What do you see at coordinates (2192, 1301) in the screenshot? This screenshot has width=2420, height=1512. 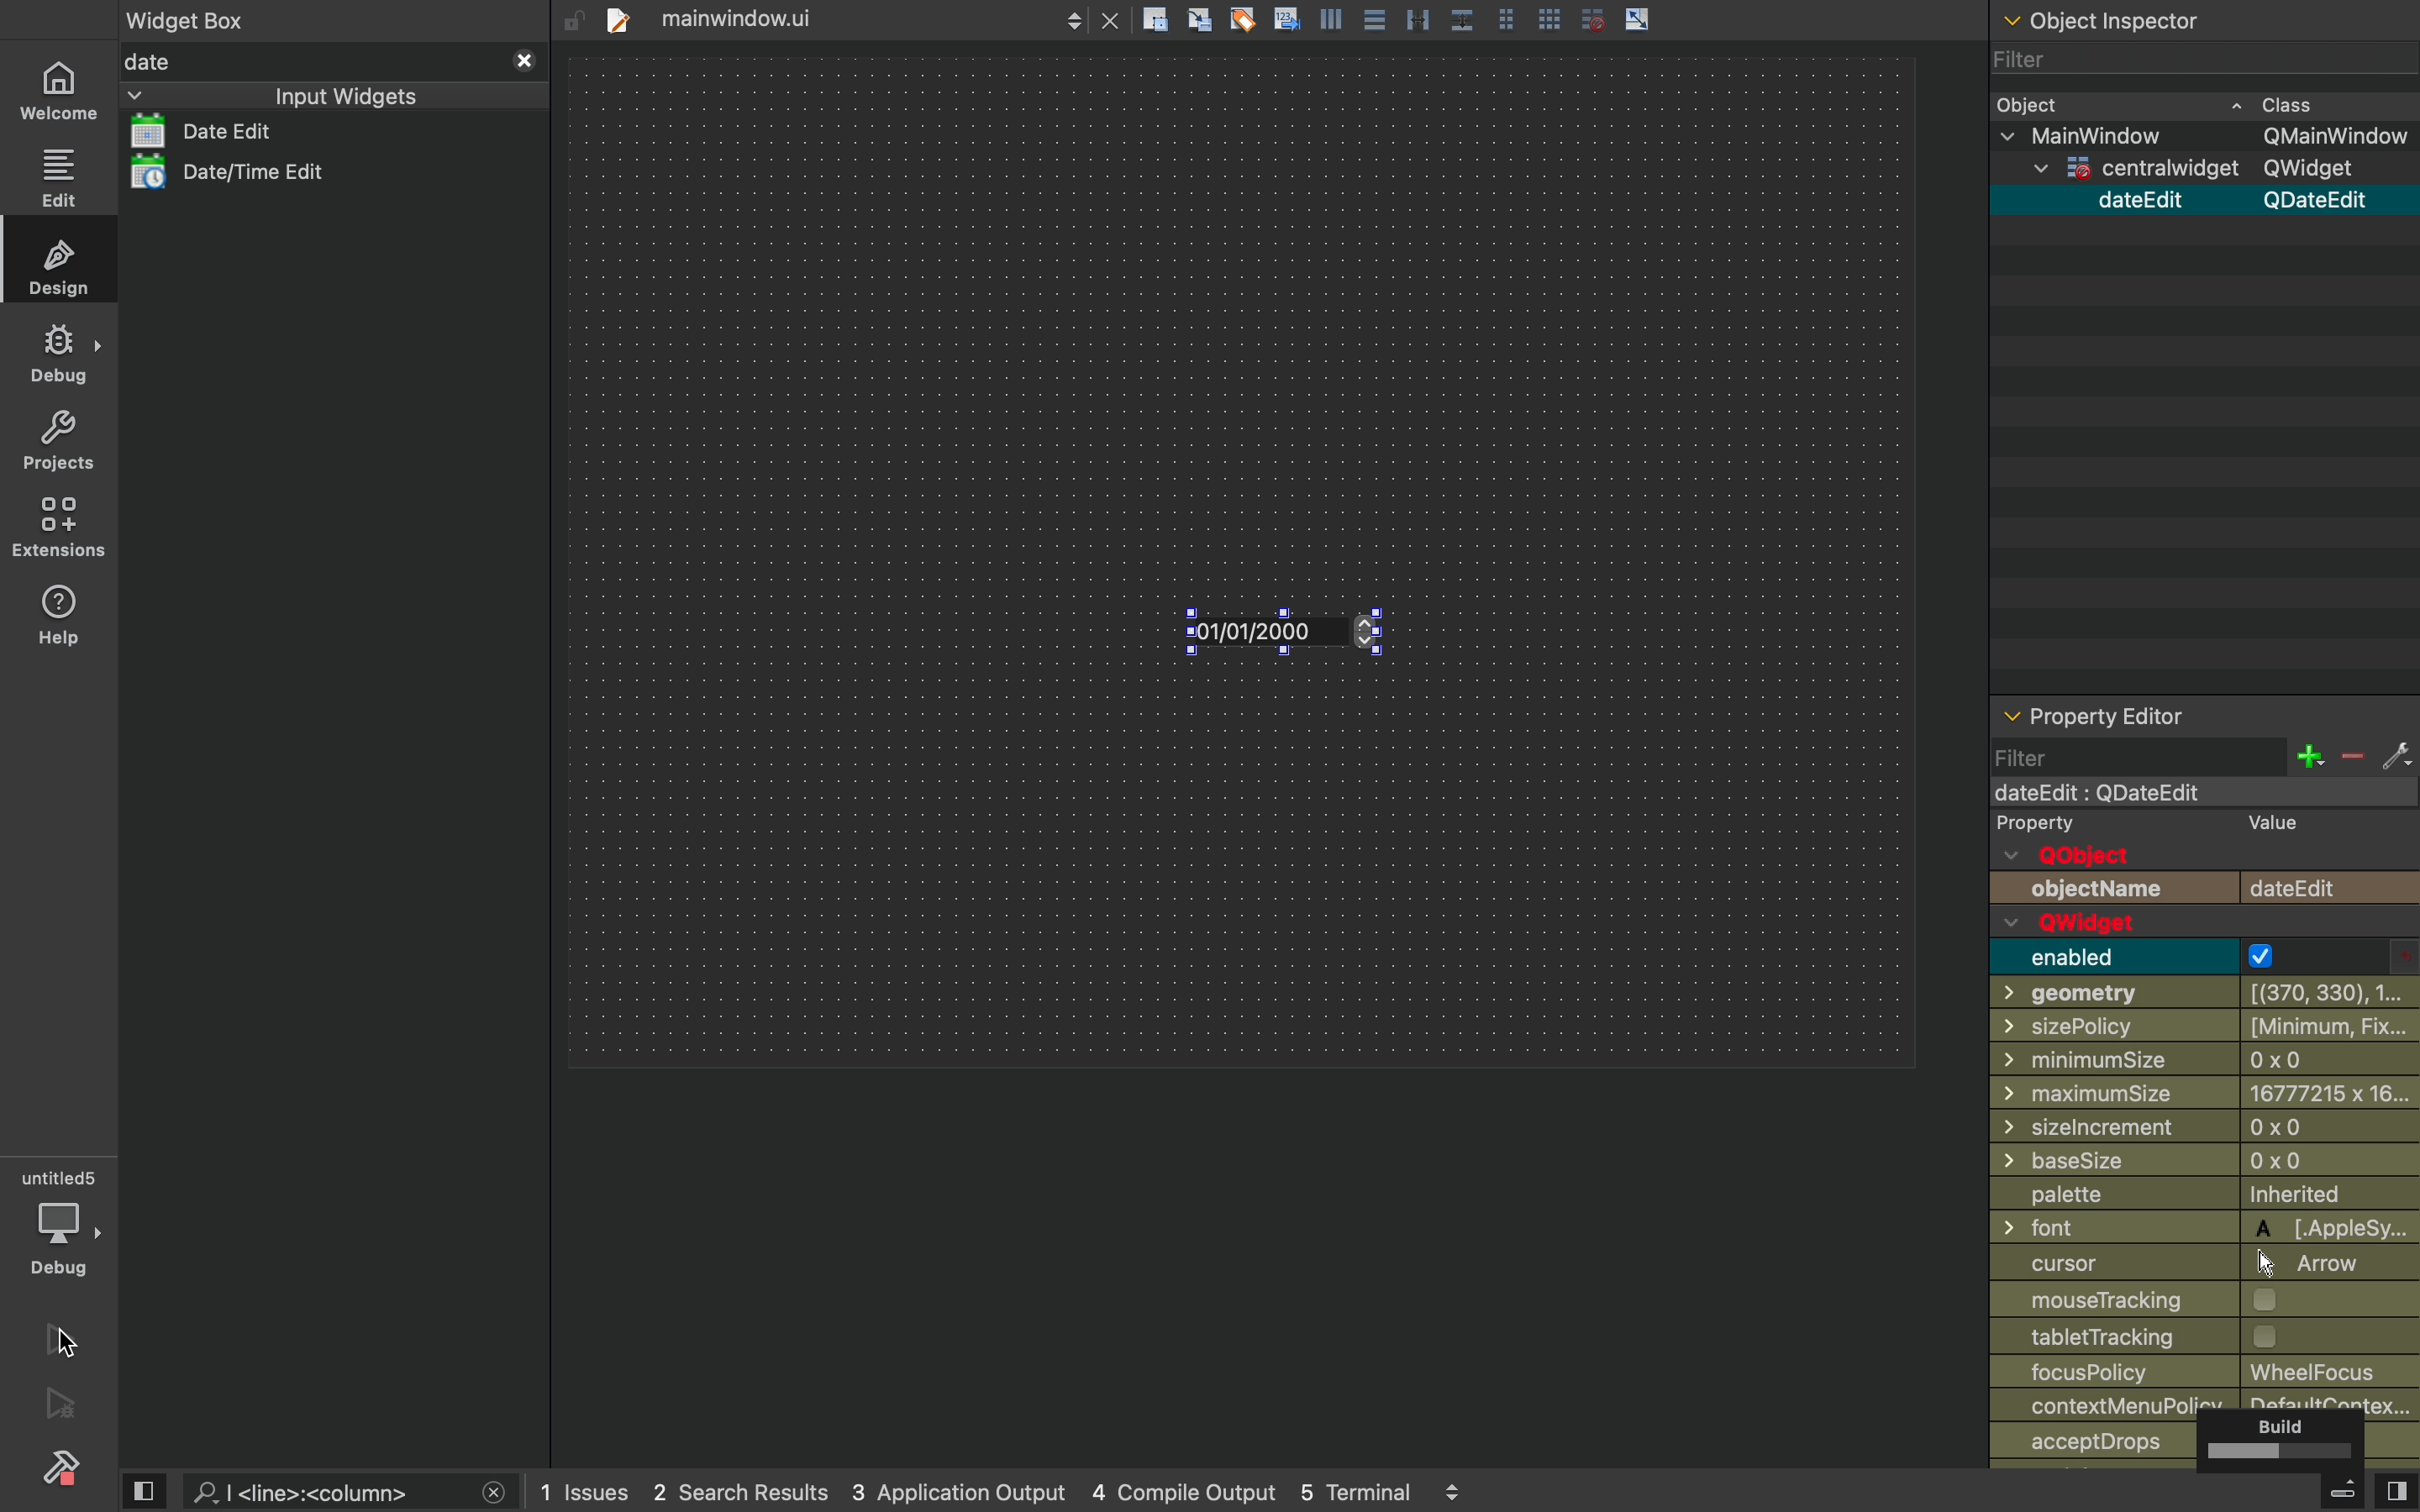 I see `mousetrtacking` at bounding box center [2192, 1301].